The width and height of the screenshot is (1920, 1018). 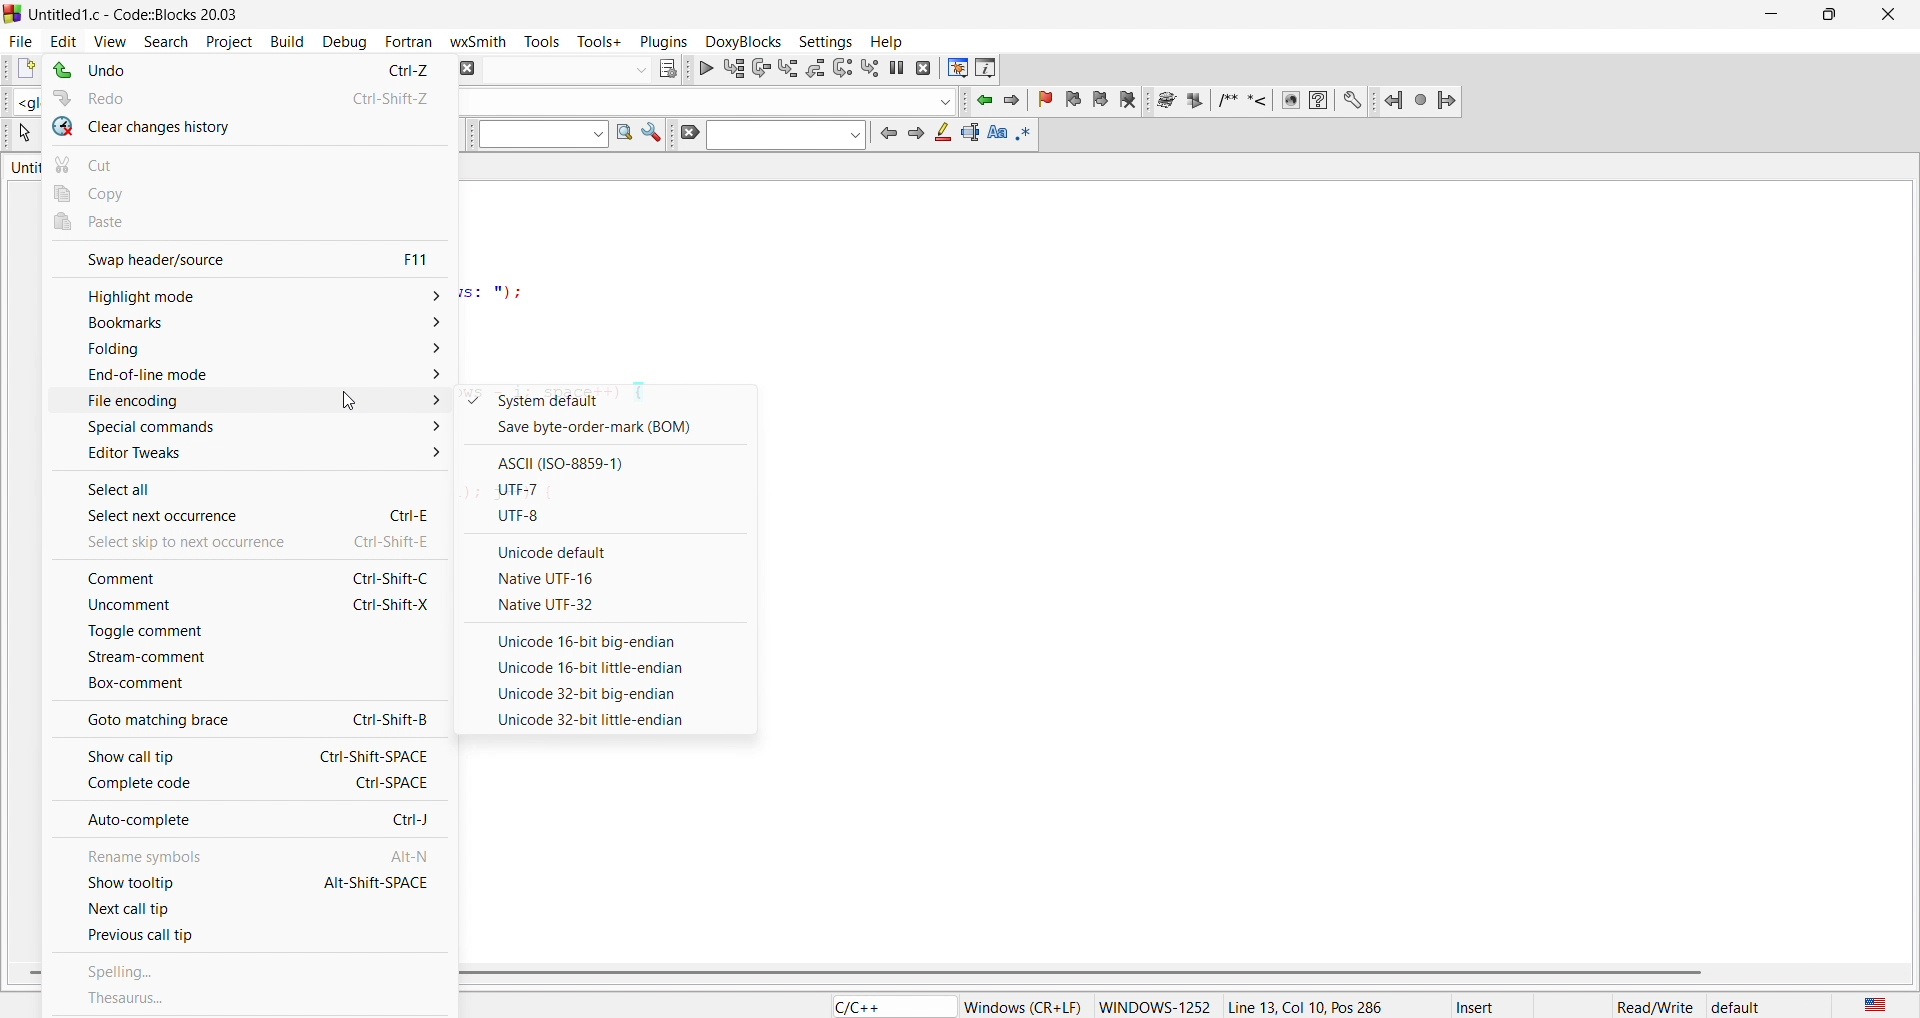 I want to click on next line, so click(x=760, y=69).